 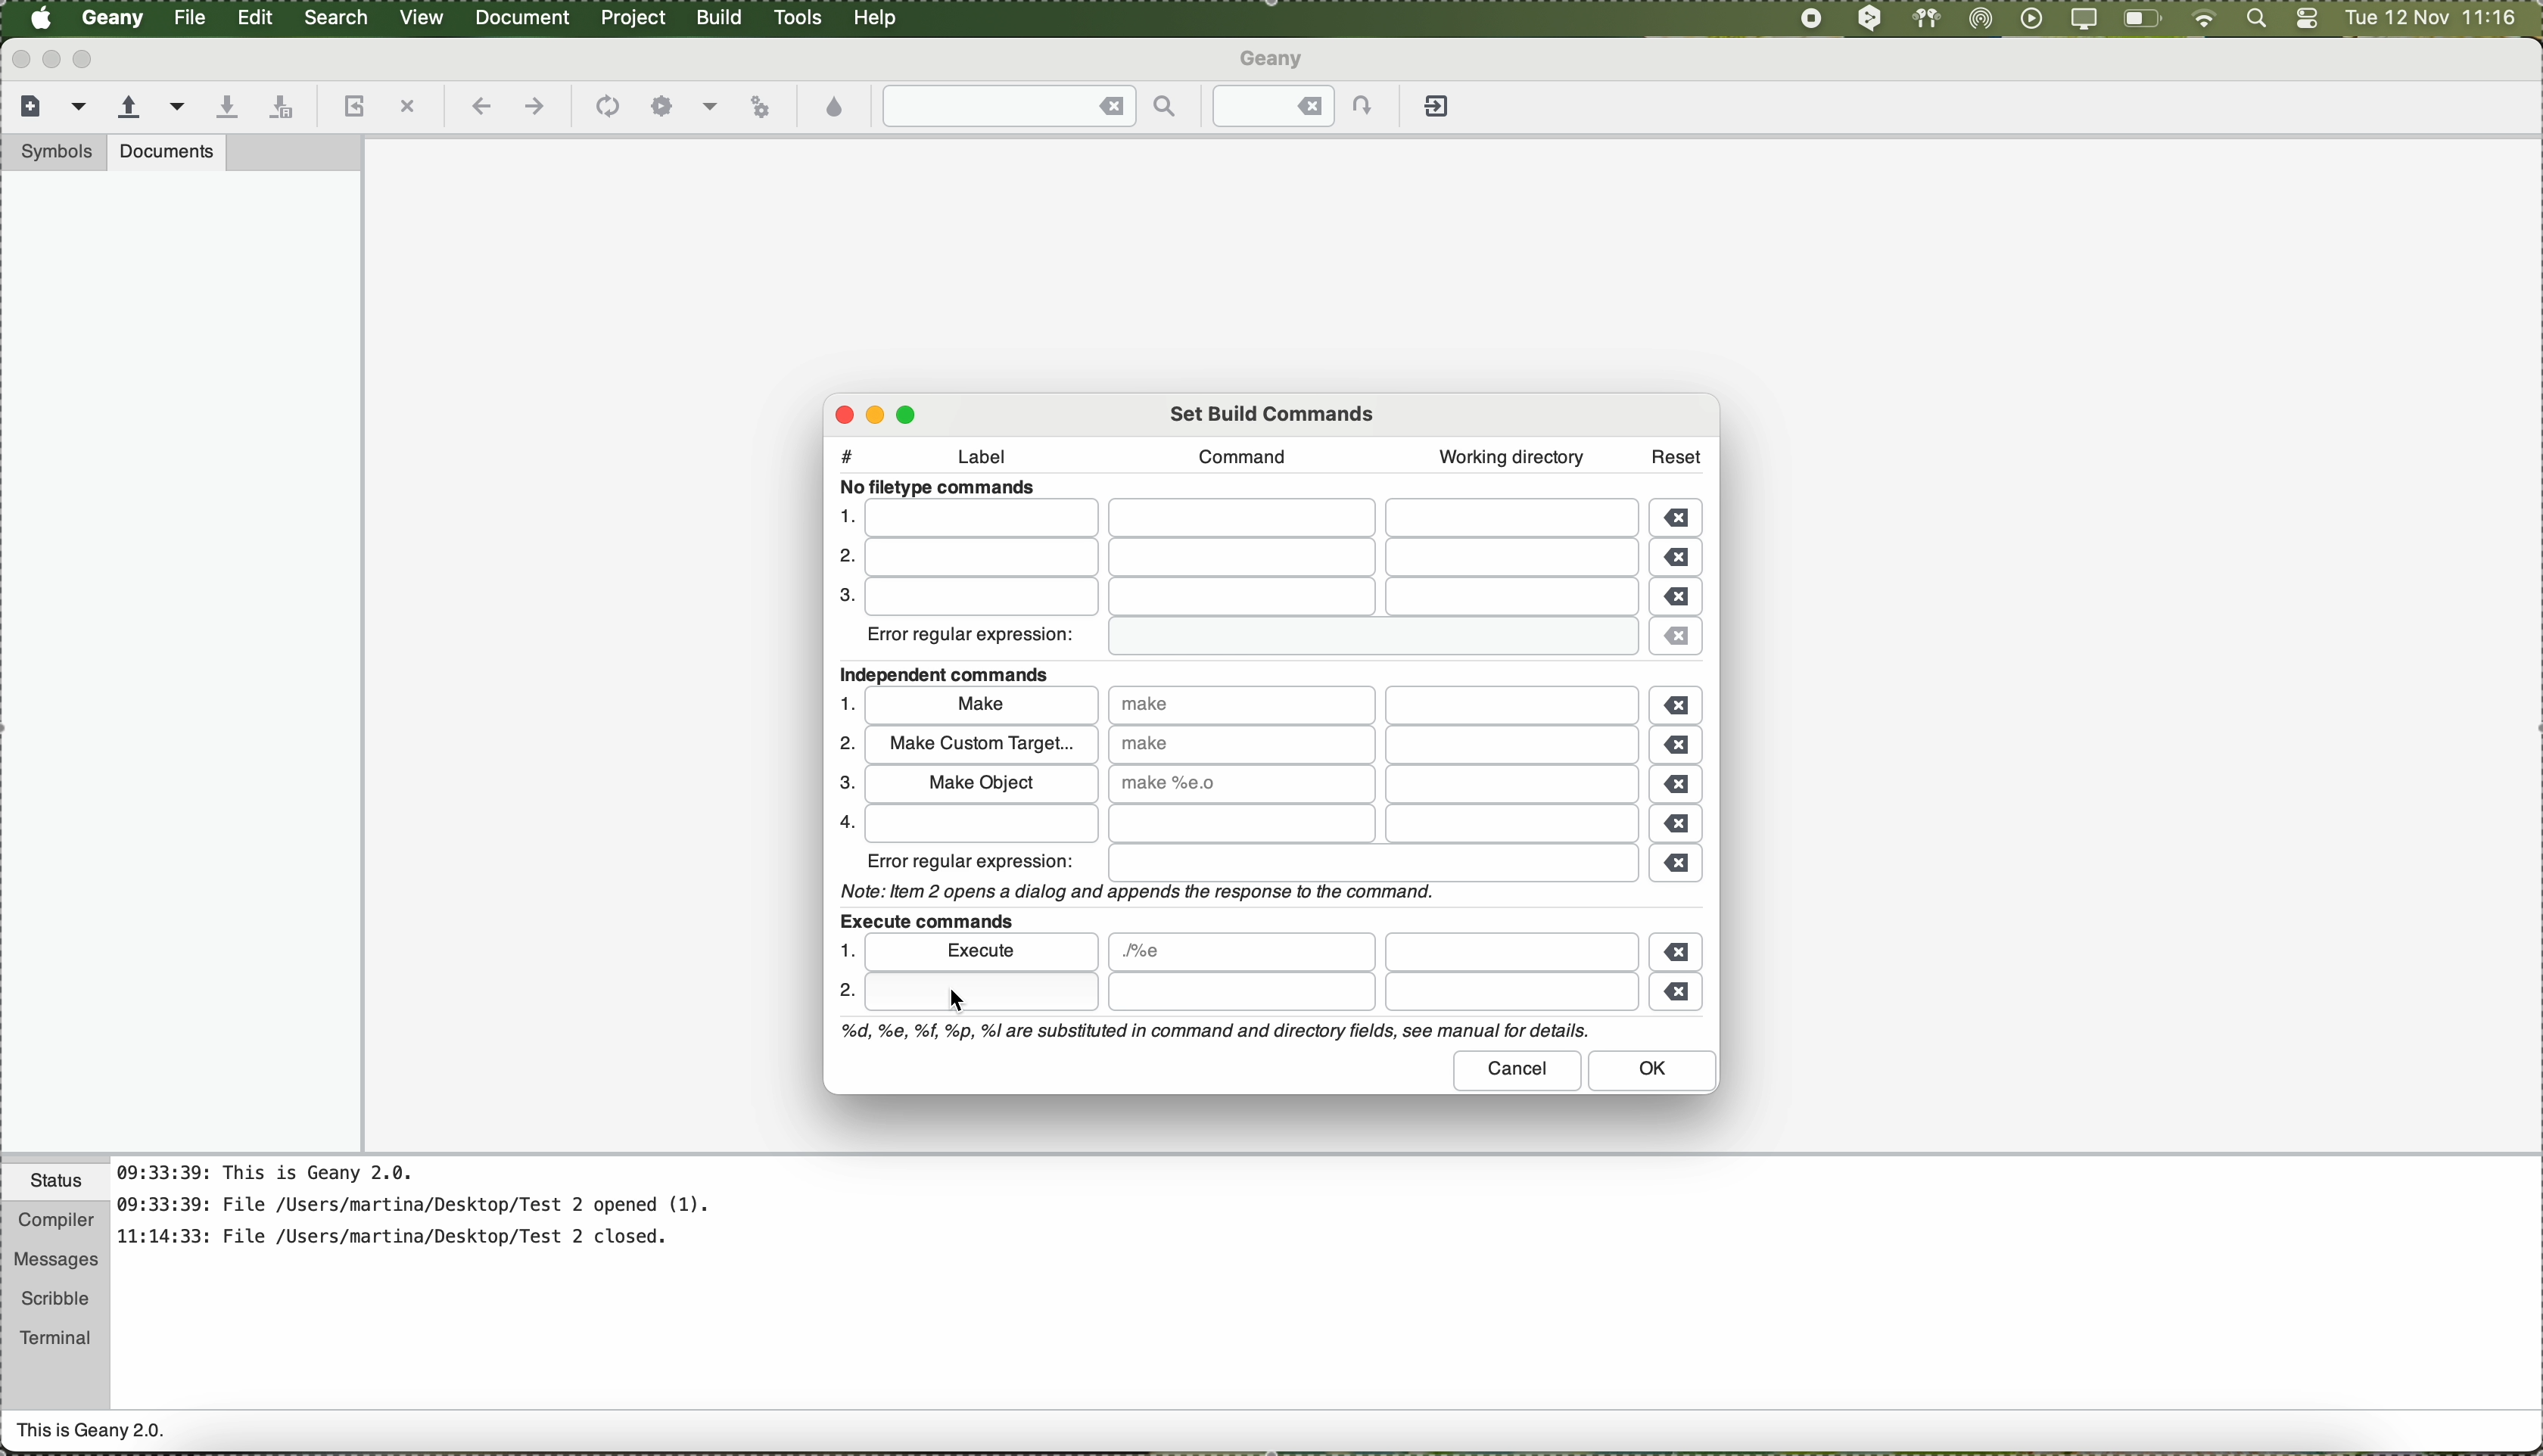 I want to click on click, so click(x=980, y=992).